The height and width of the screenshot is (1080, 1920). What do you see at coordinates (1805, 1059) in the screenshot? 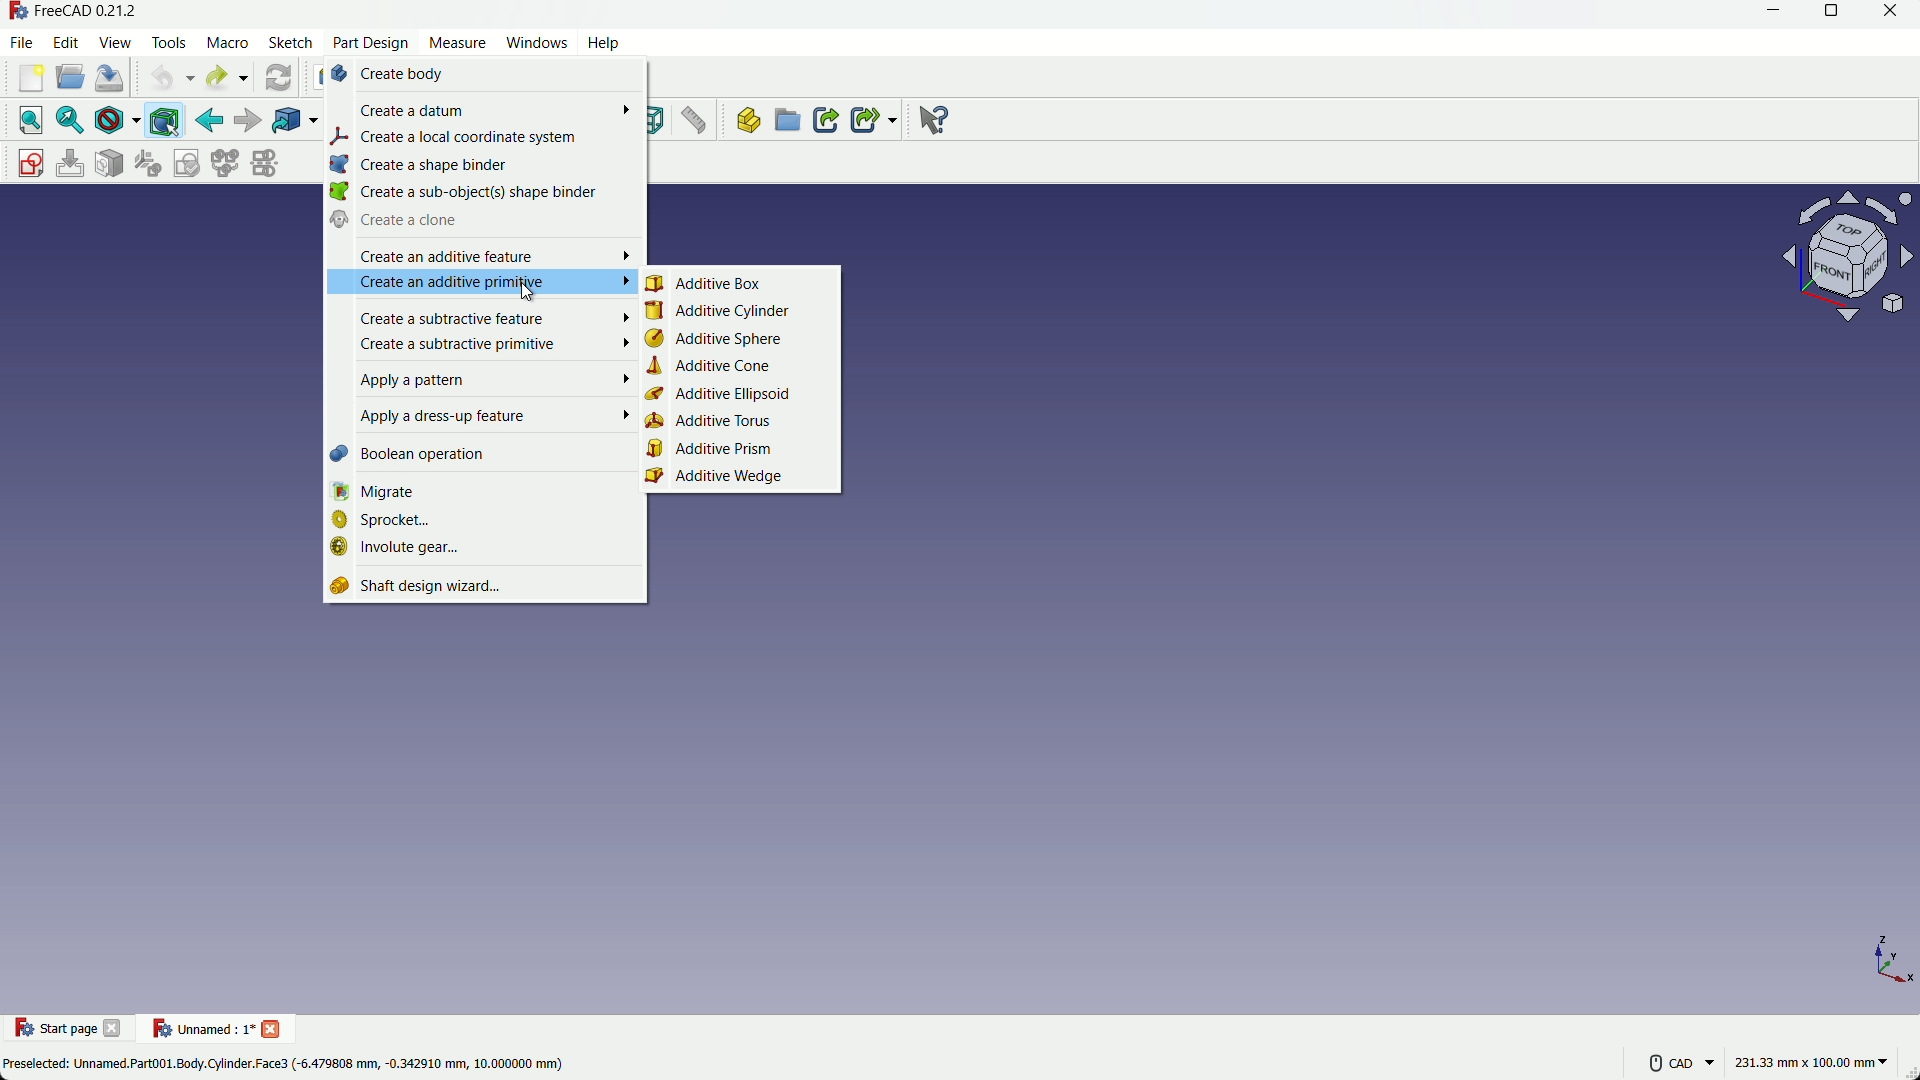
I see `measuring unit` at bounding box center [1805, 1059].